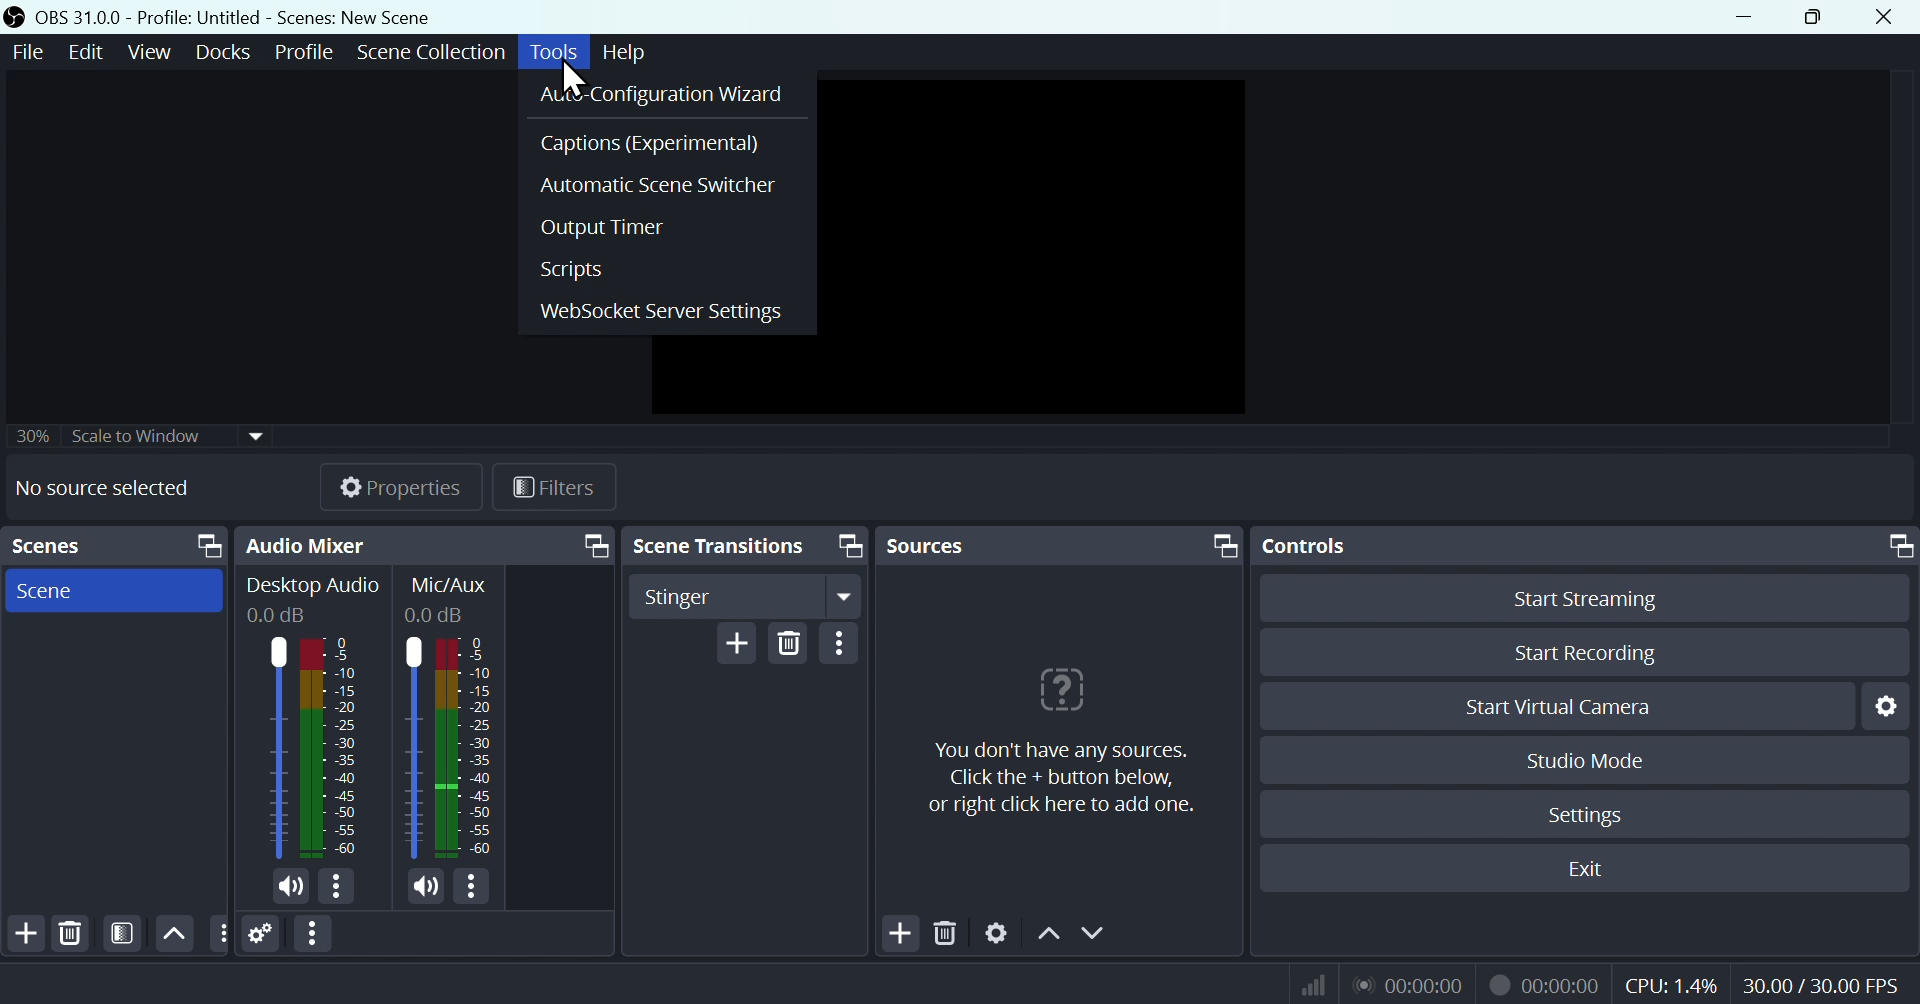 The height and width of the screenshot is (1004, 1920). I want to click on Settings, so click(997, 930).